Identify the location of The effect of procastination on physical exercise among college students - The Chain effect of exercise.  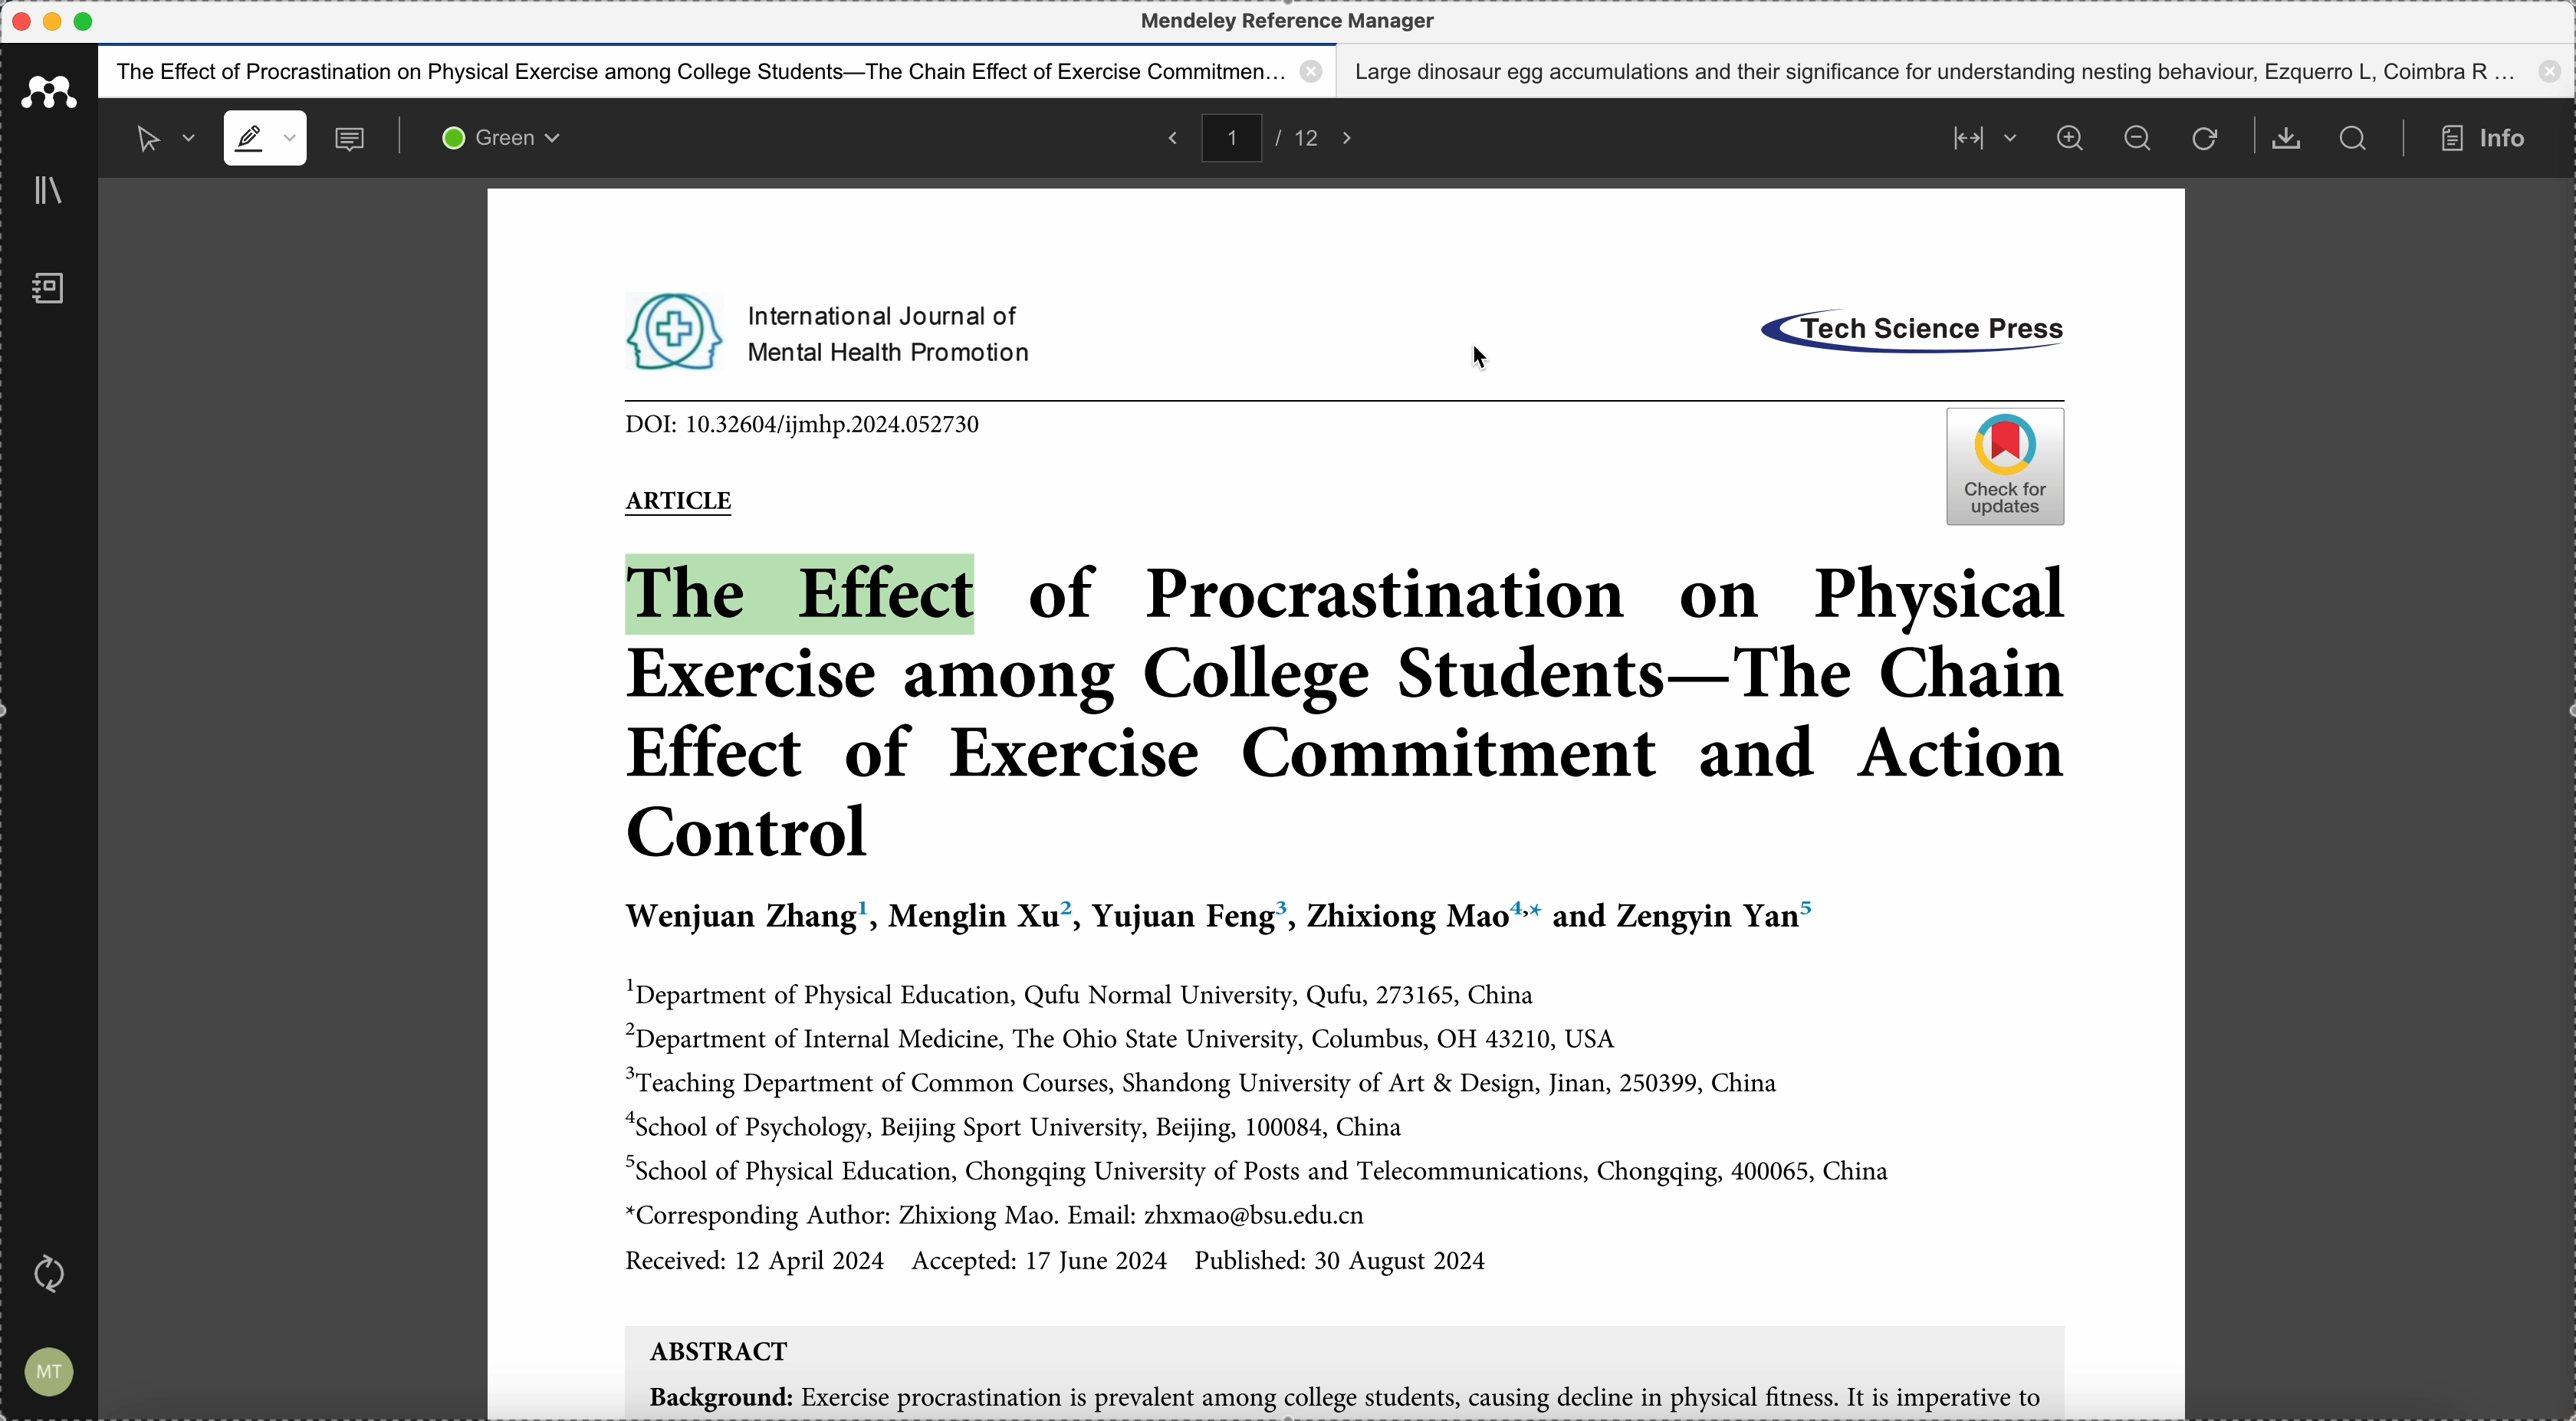
(718, 71).